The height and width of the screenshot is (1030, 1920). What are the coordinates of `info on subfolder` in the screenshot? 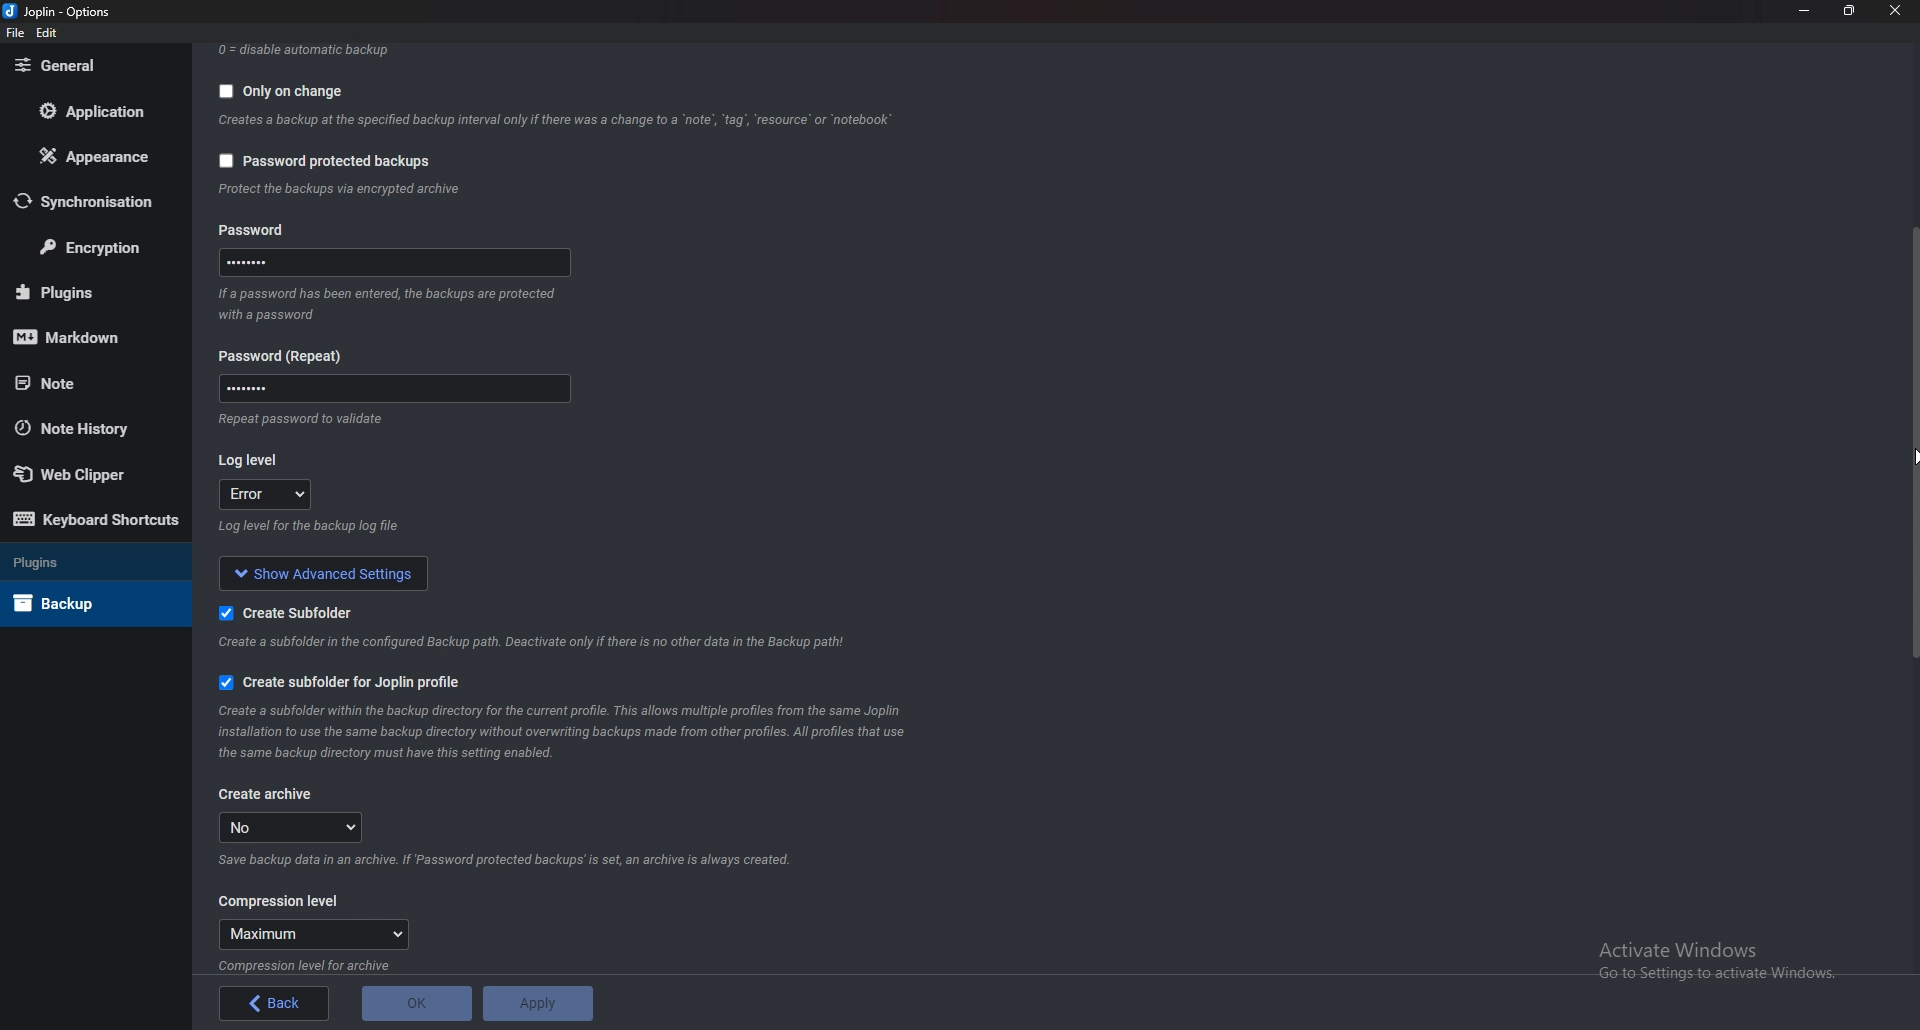 It's located at (538, 641).